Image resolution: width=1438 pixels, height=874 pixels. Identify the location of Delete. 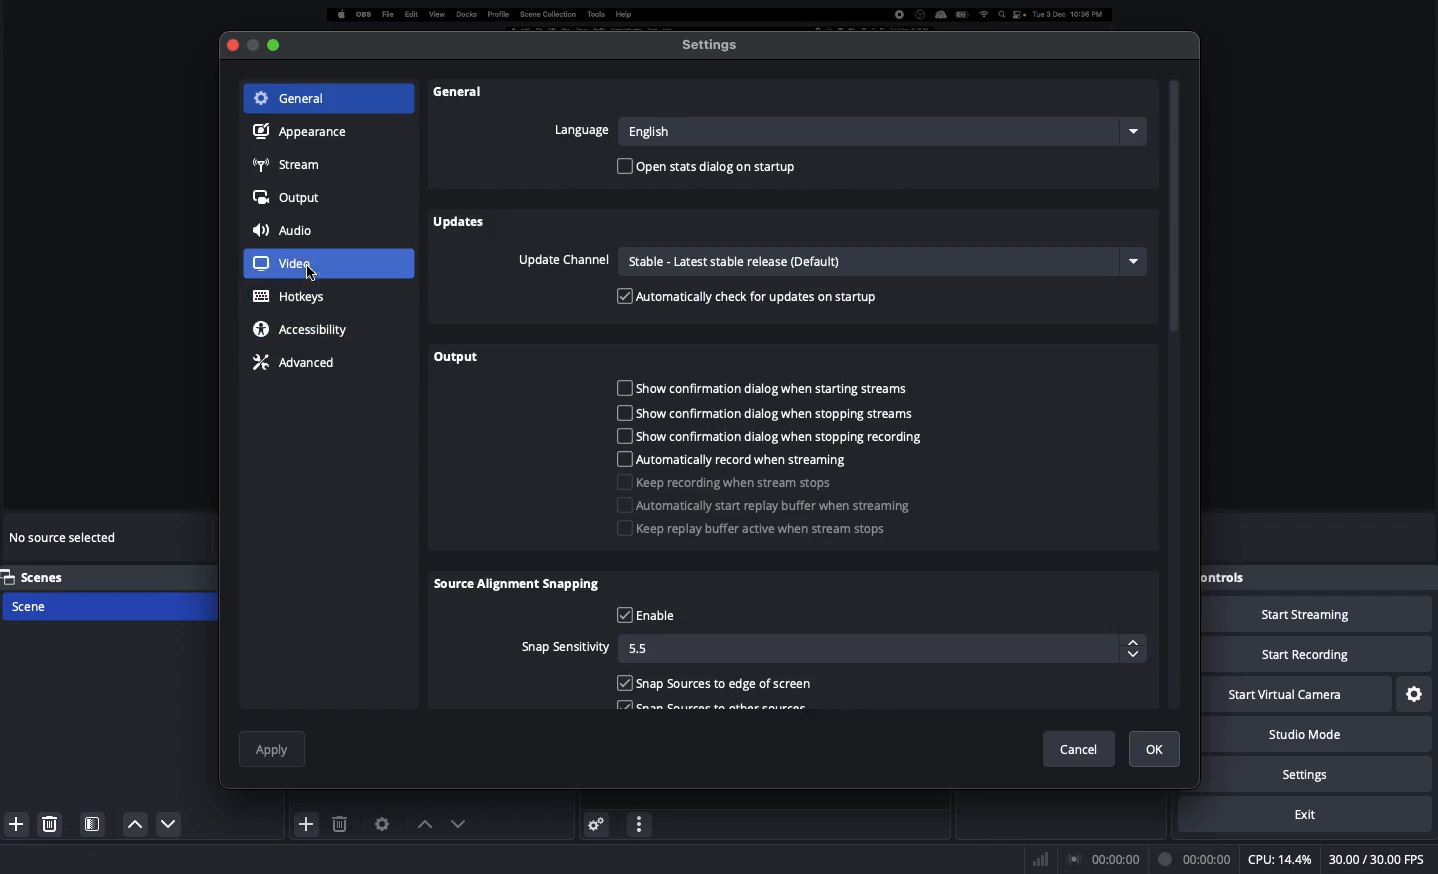
(52, 823).